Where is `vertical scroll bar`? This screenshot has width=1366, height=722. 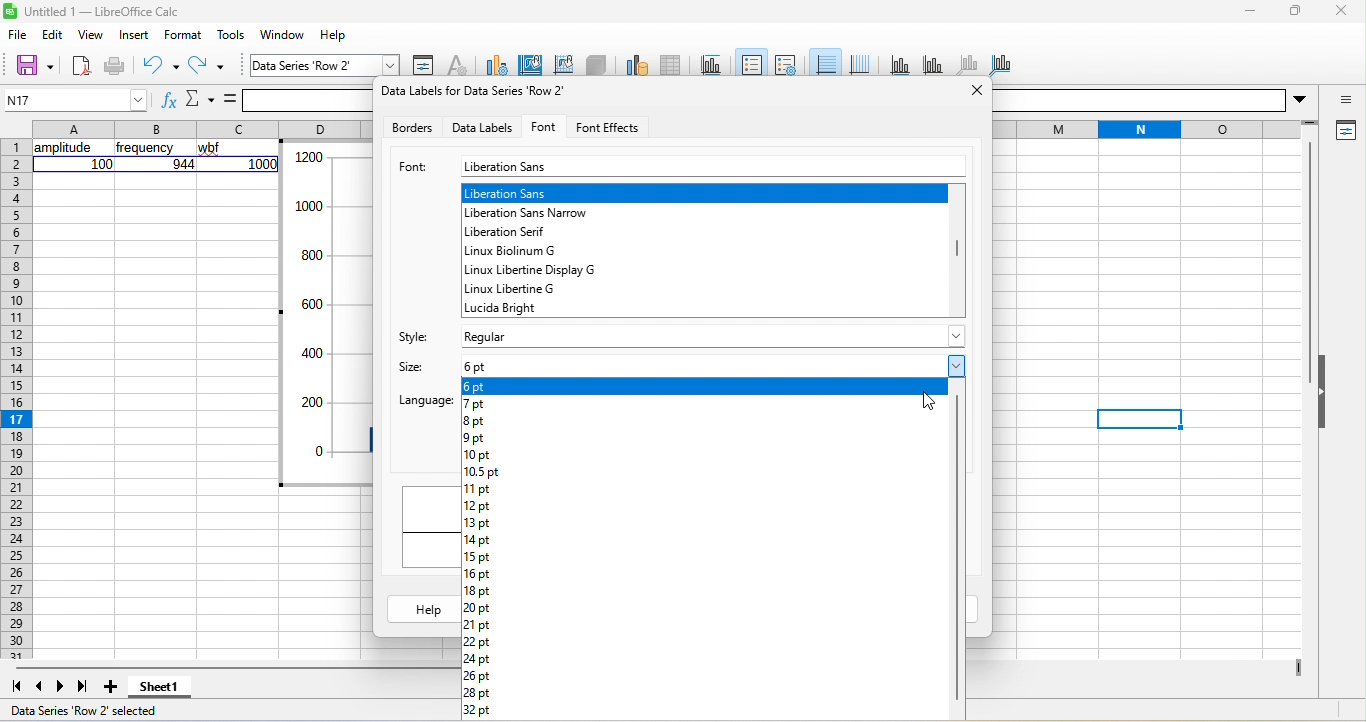
vertical scroll bar is located at coordinates (1310, 262).